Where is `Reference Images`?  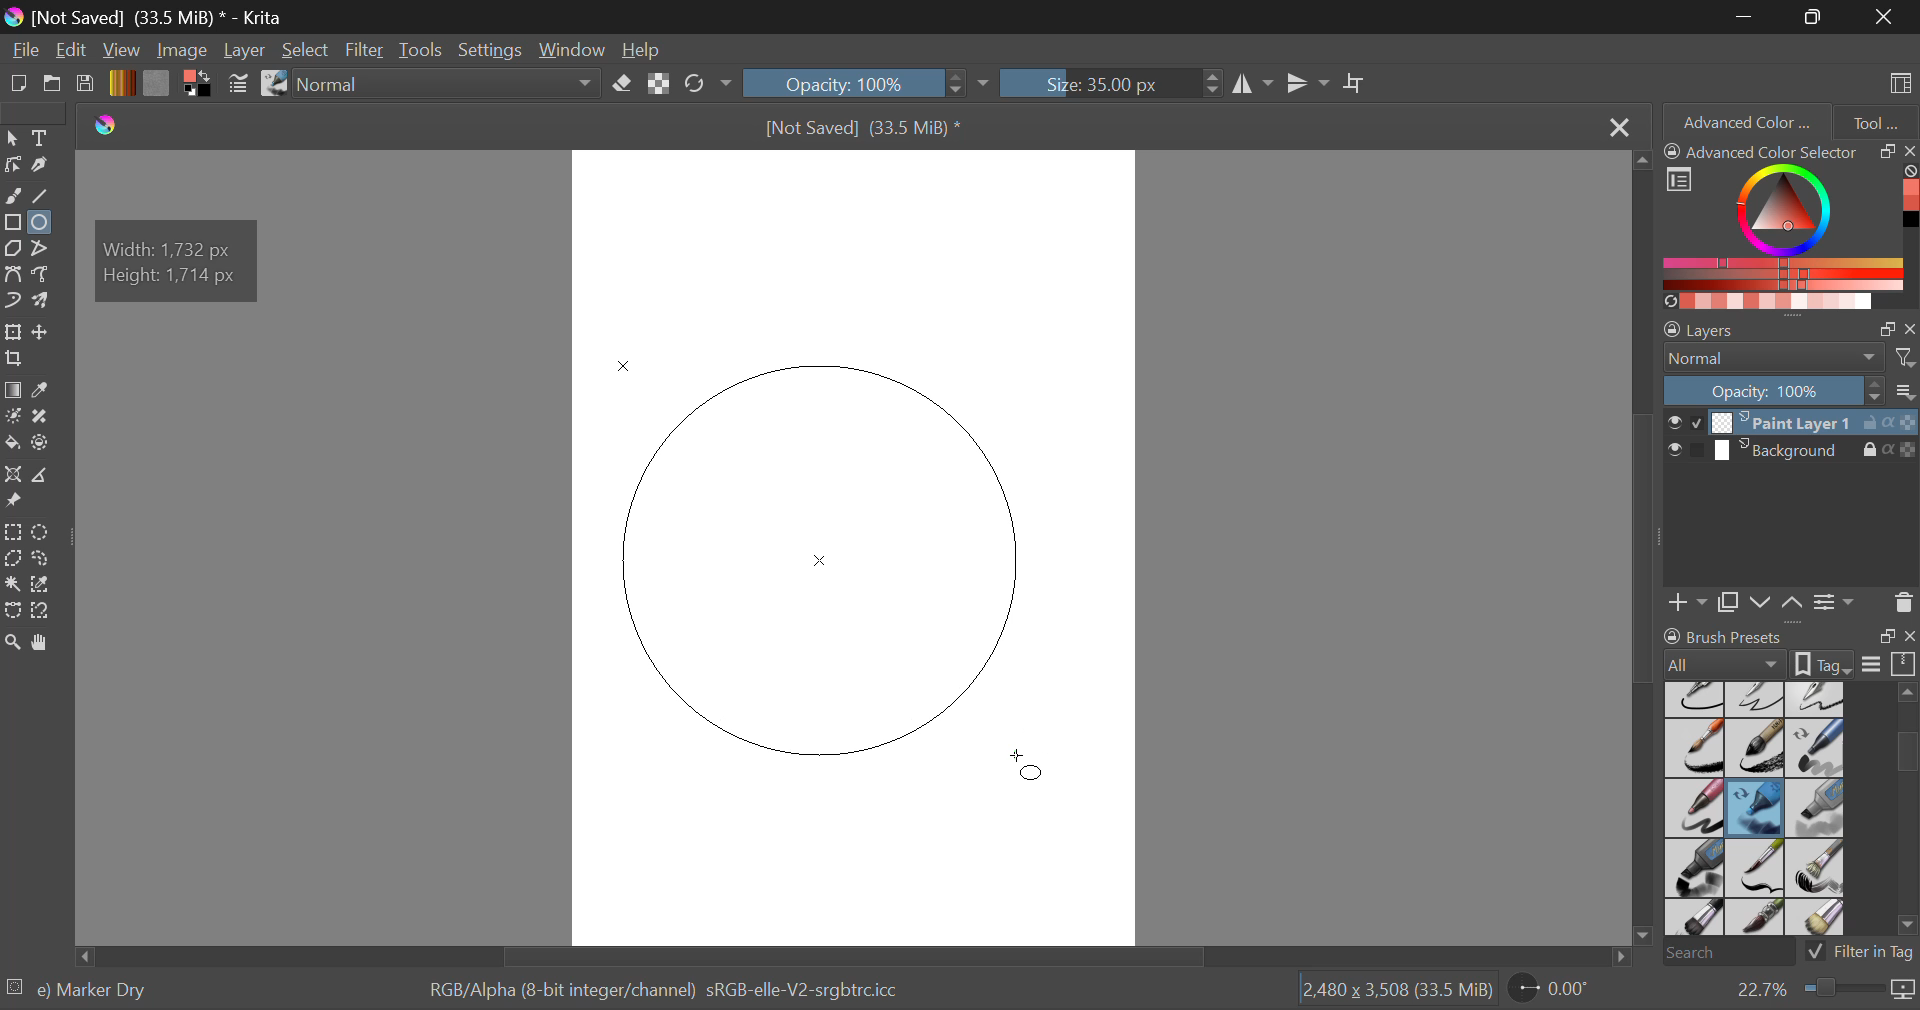
Reference Images is located at coordinates (17, 502).